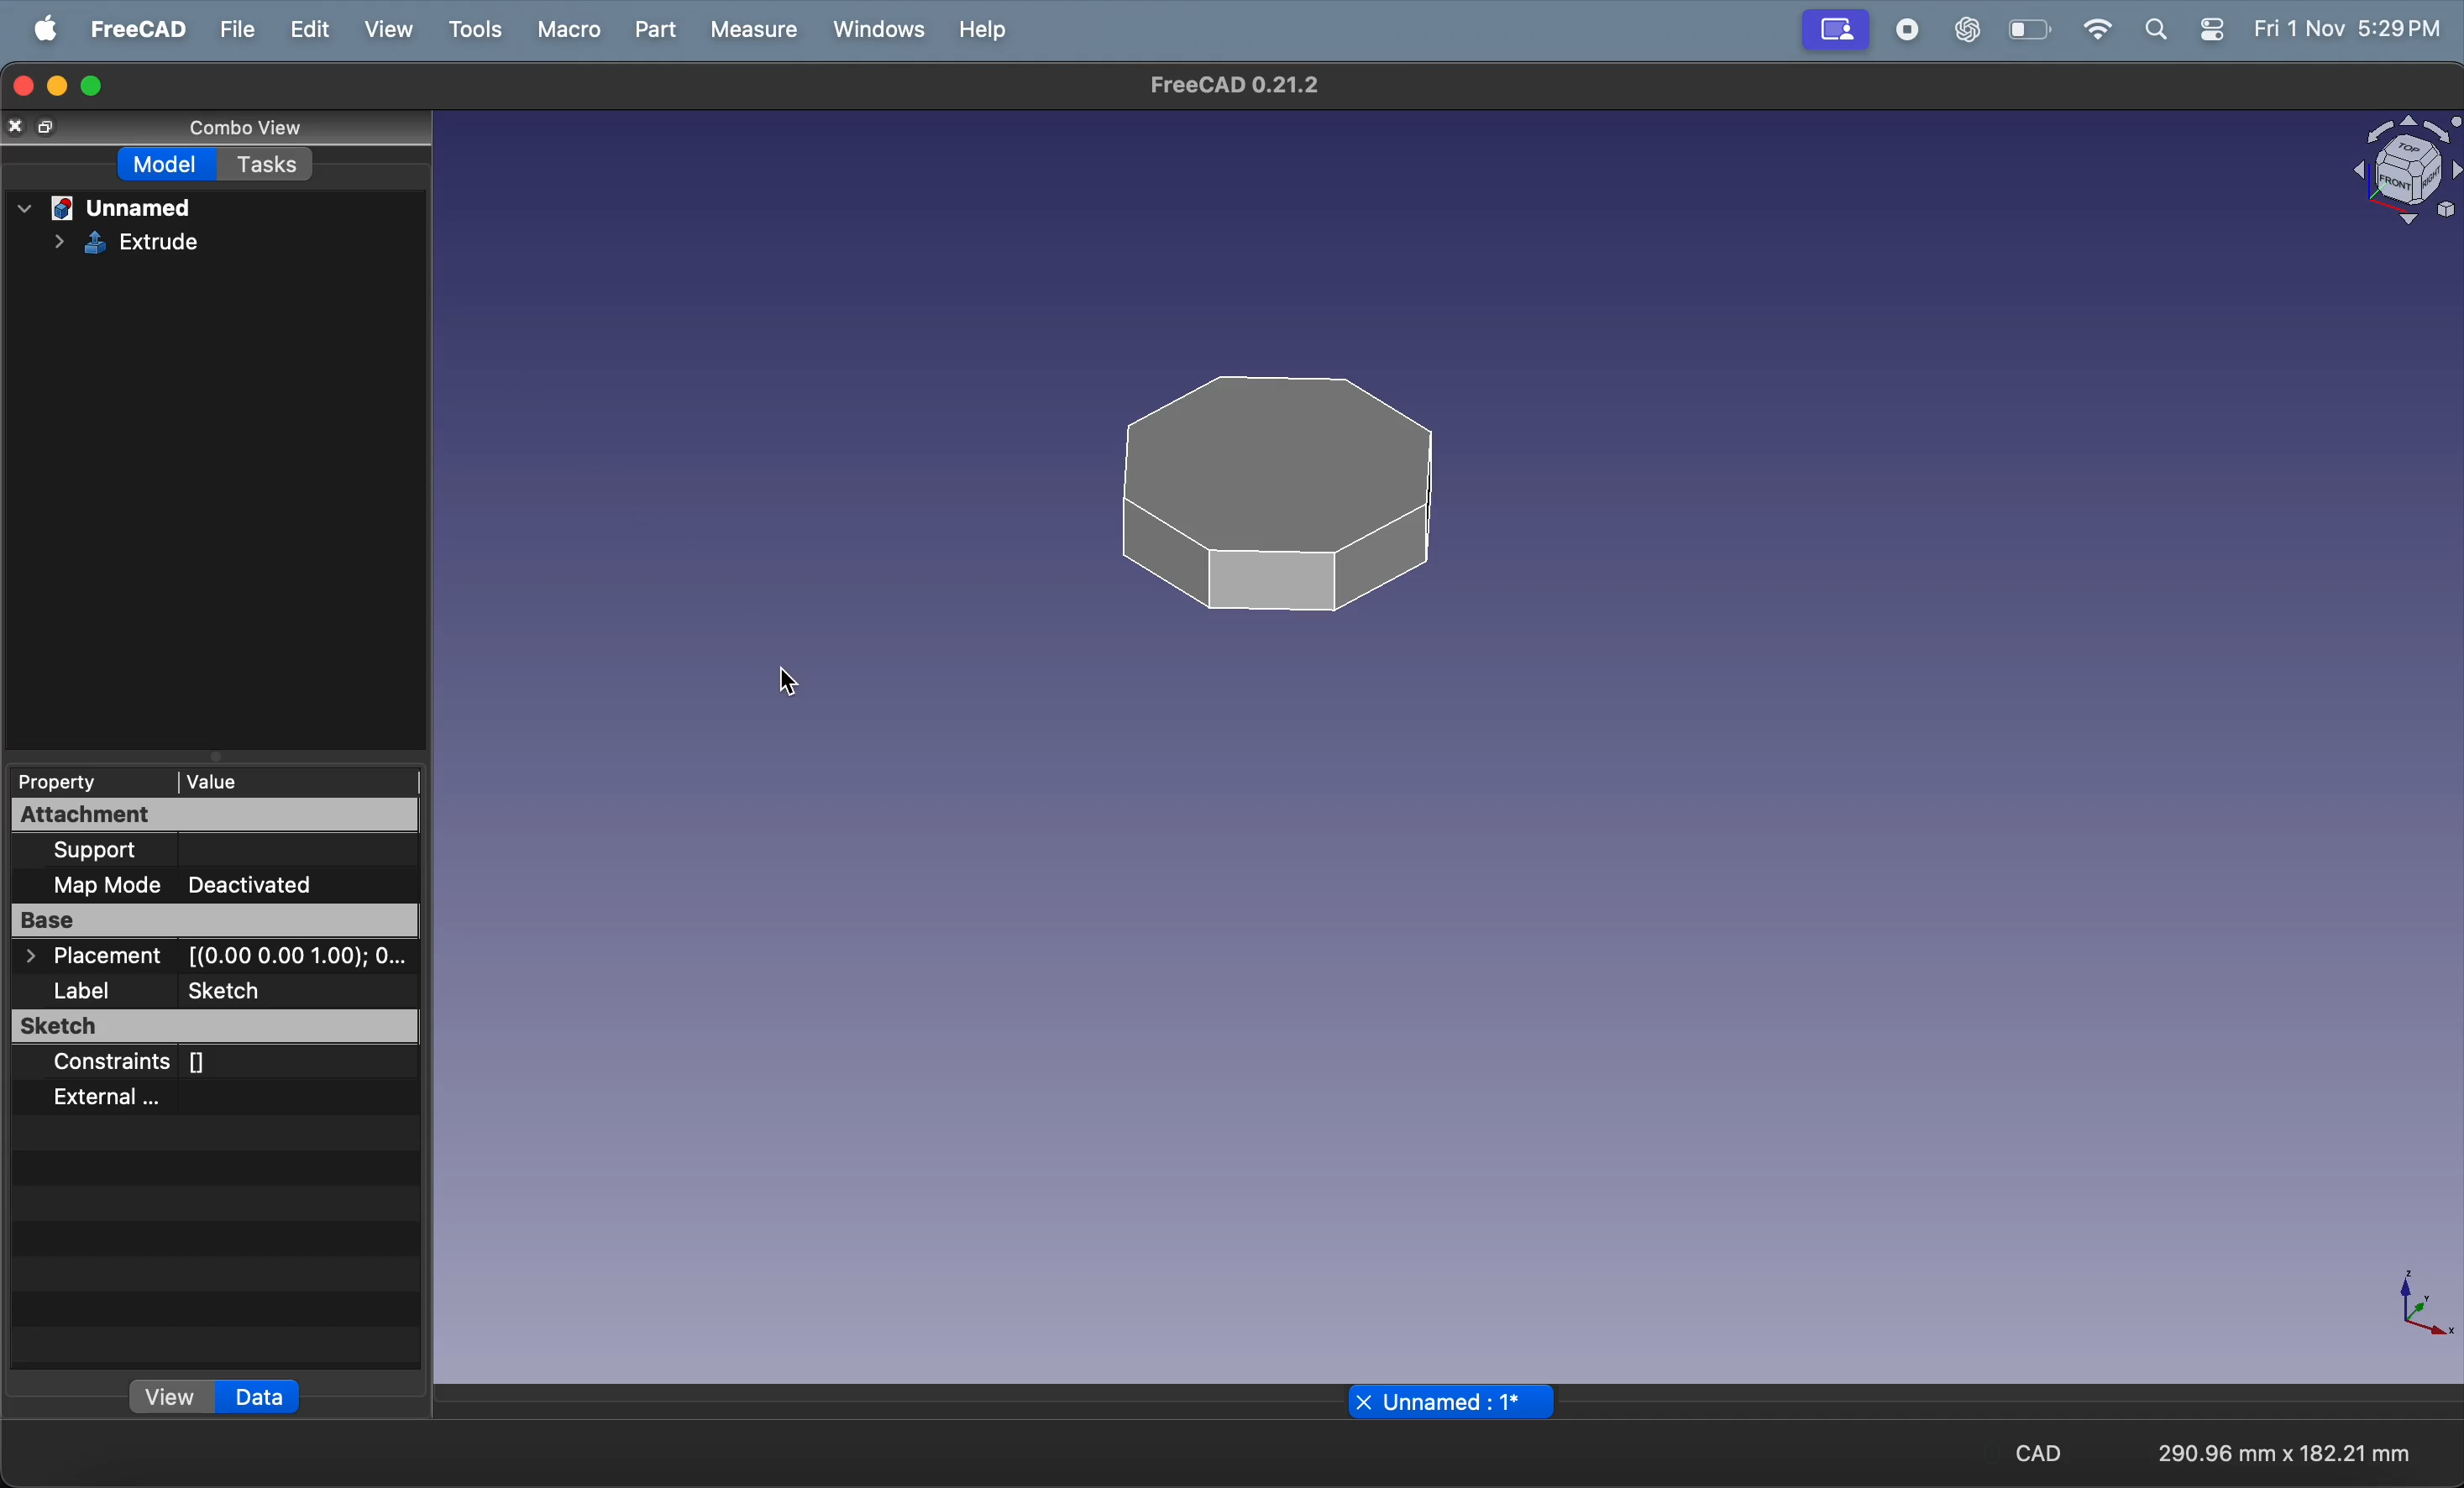  Describe the element at coordinates (241, 126) in the screenshot. I see `combo view` at that location.